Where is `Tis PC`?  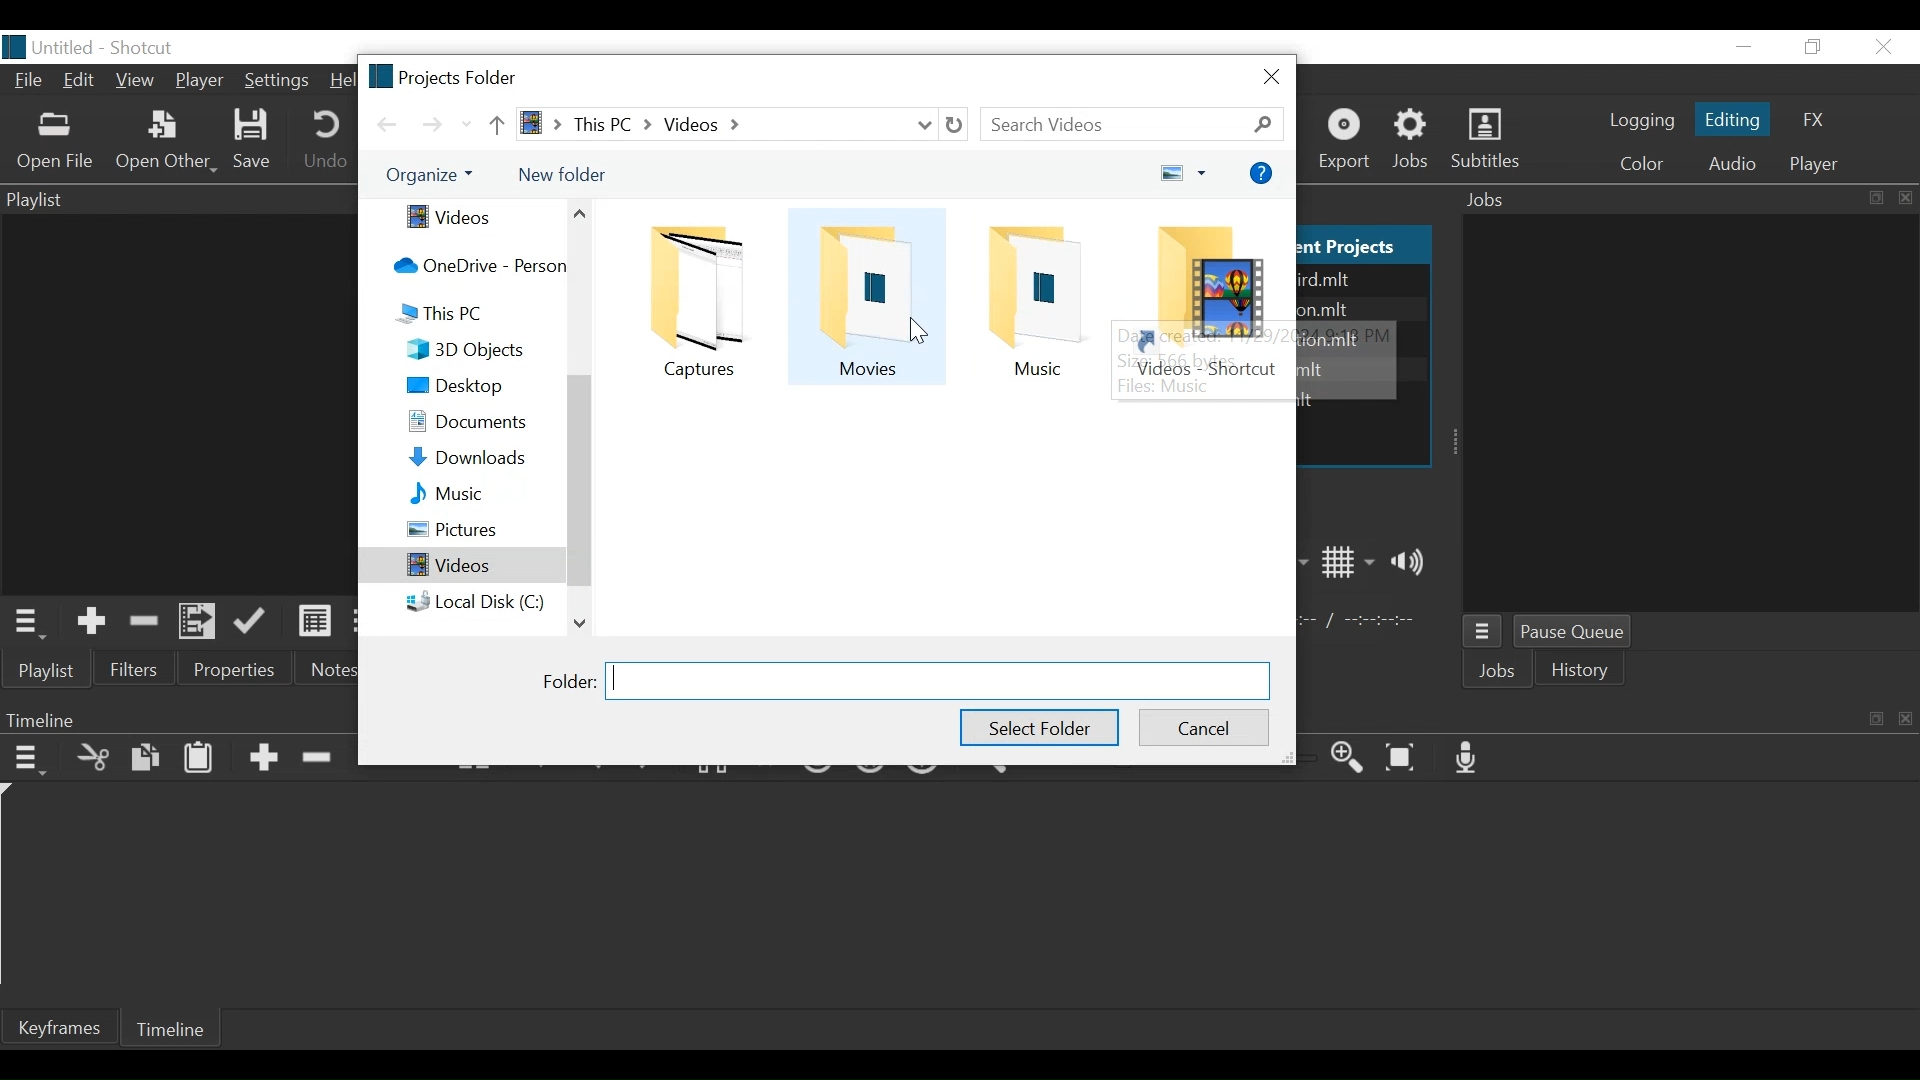
Tis PC is located at coordinates (472, 314).